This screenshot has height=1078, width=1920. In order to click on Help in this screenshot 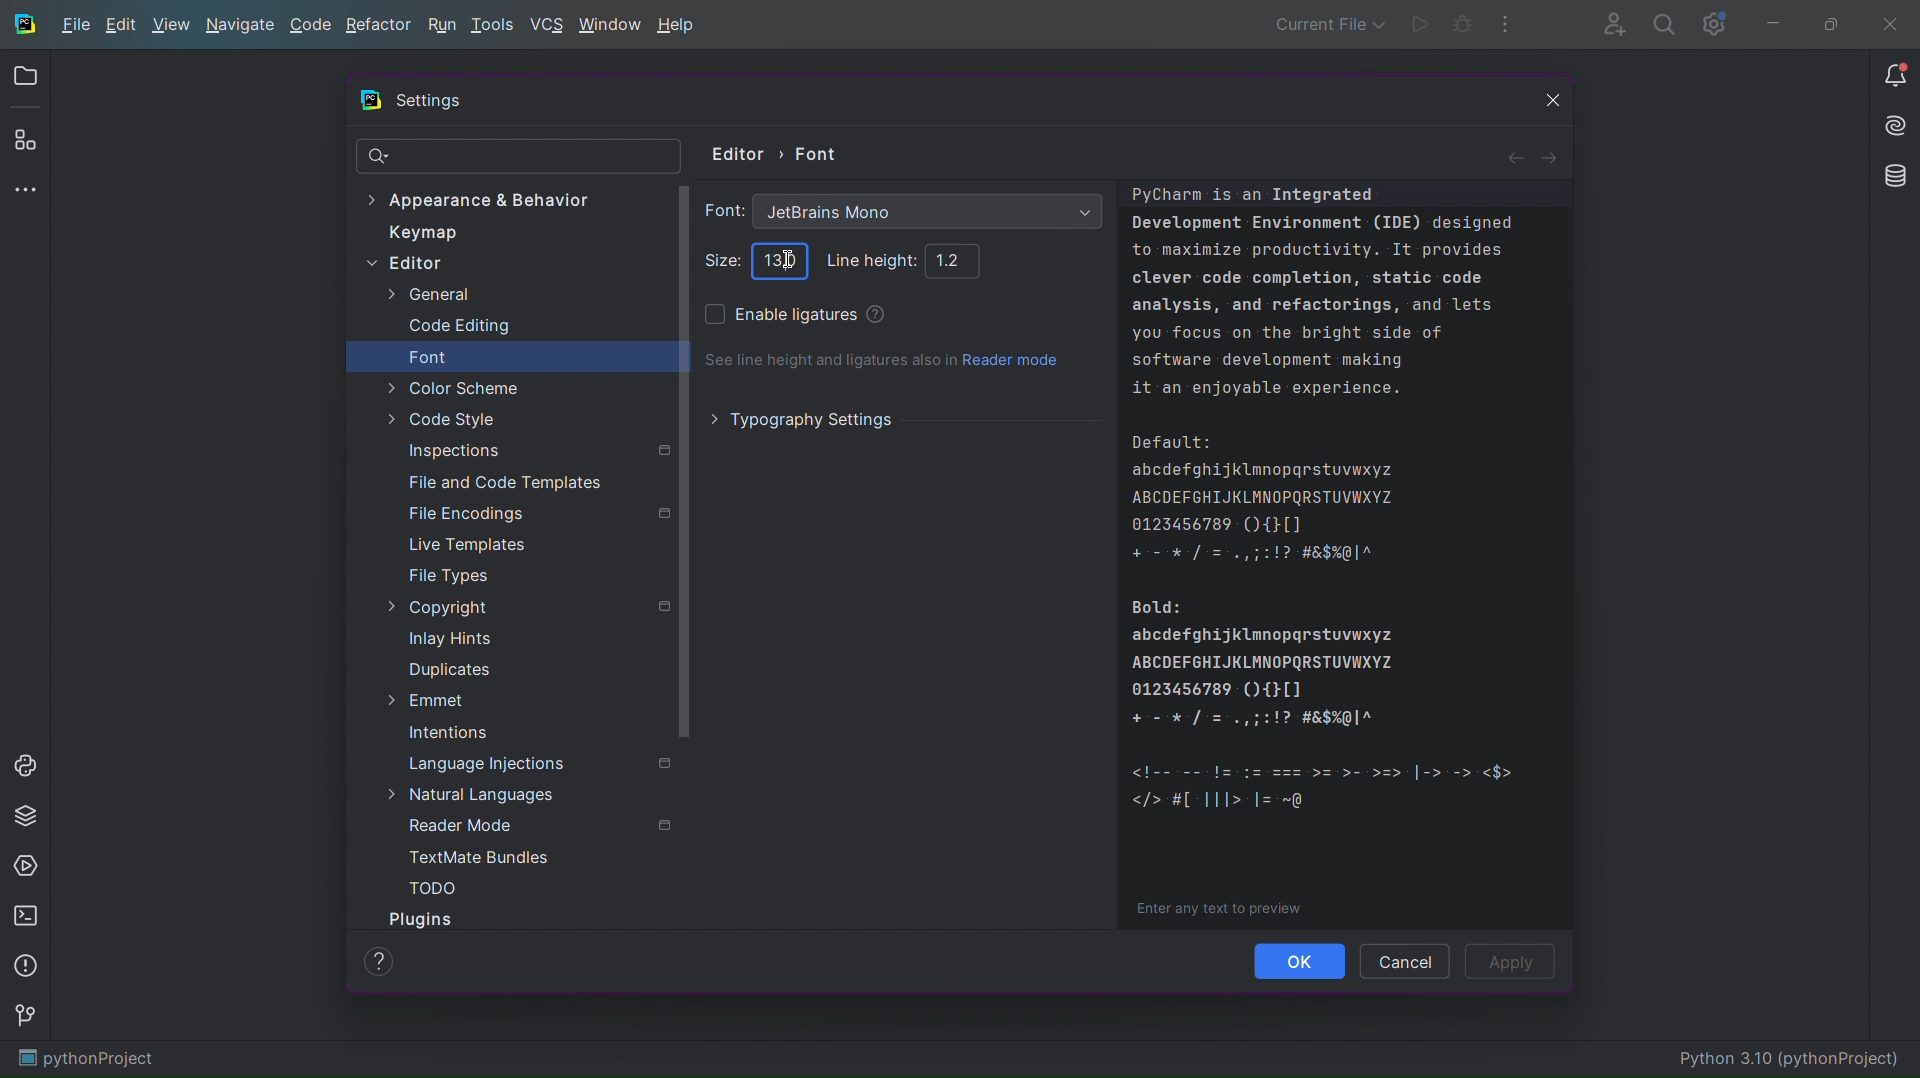, I will do `click(677, 27)`.